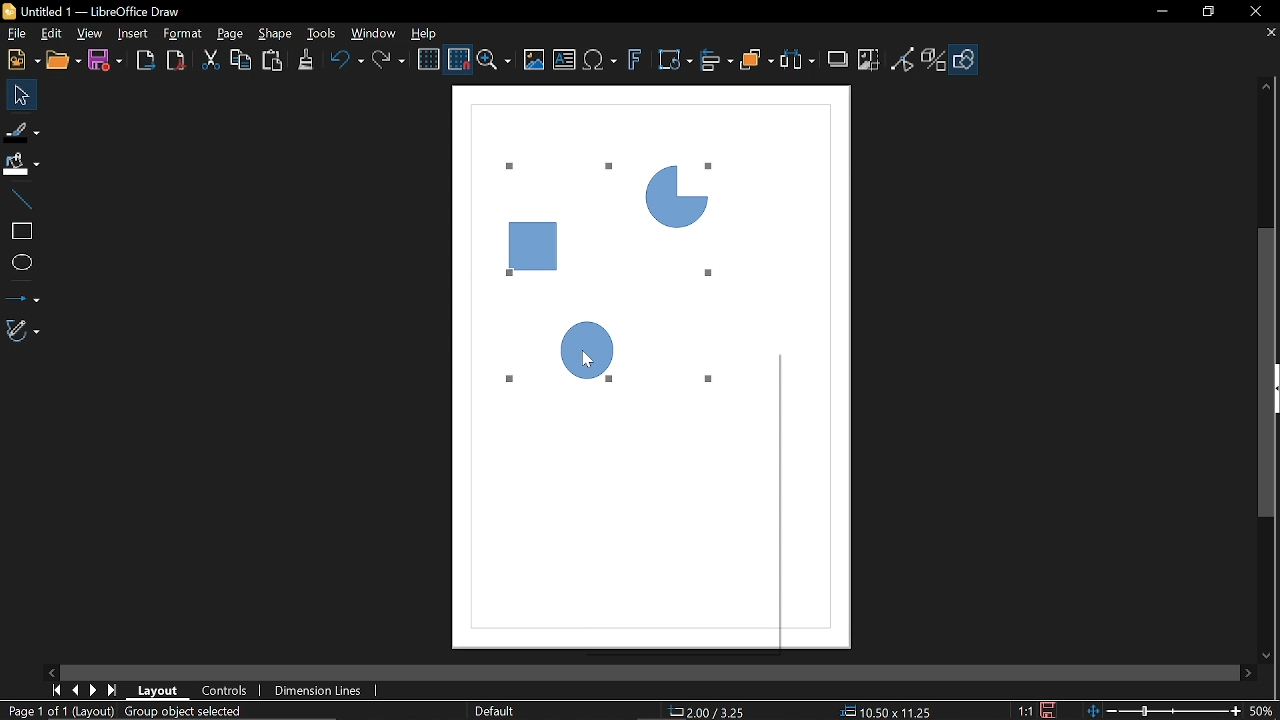 The height and width of the screenshot is (720, 1280). I want to click on Insert image, so click(534, 60).